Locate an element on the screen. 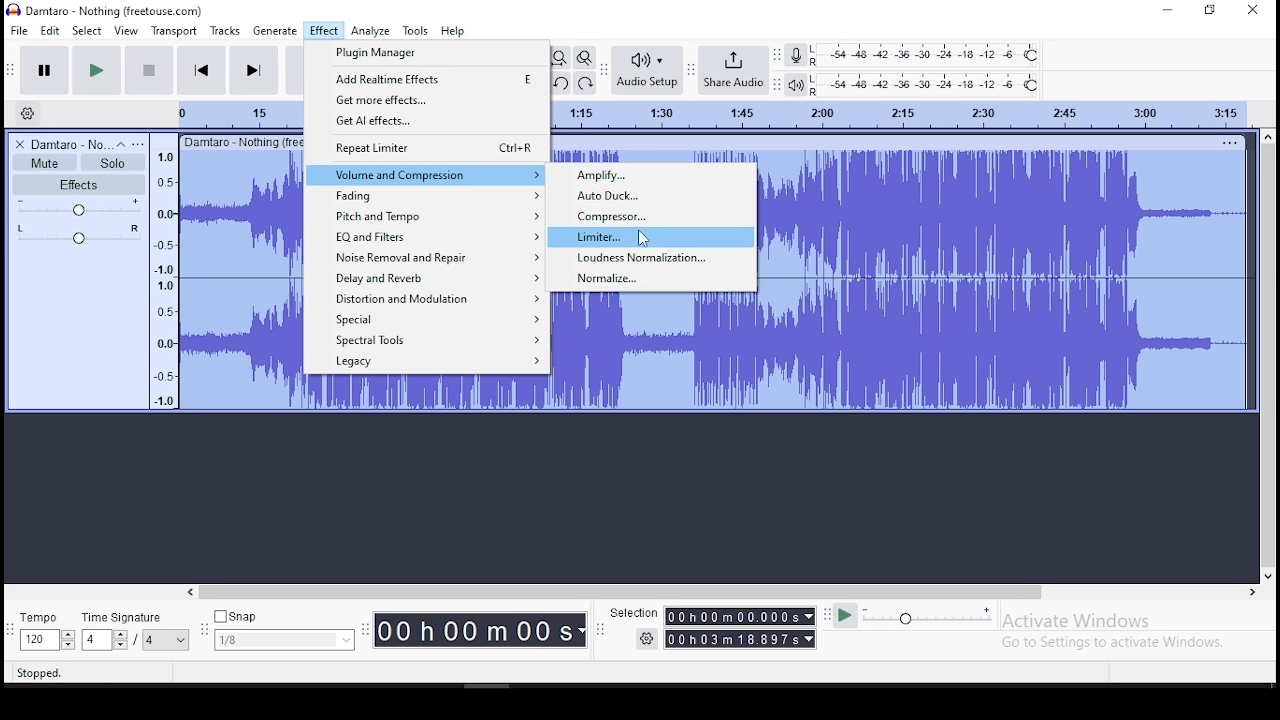 This screenshot has width=1280, height=720. audio track name is located at coordinates (66, 143).